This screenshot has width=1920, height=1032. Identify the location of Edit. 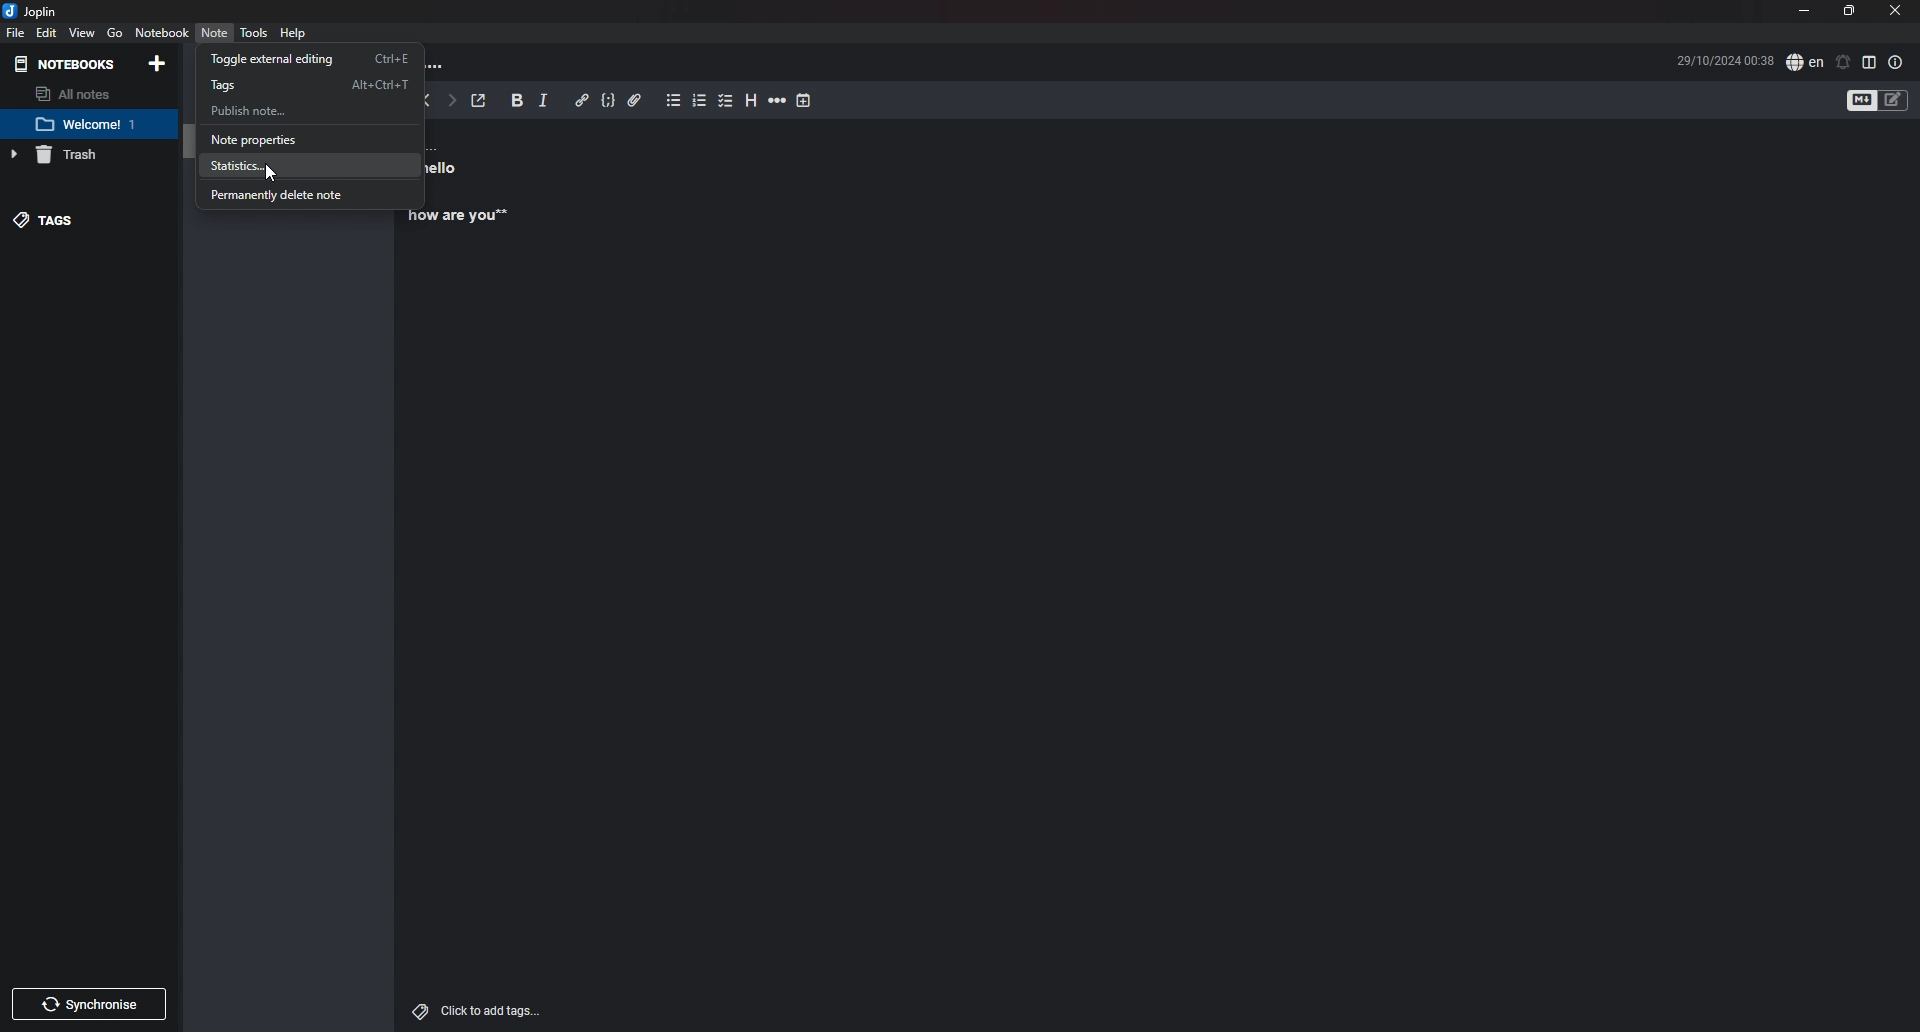
(48, 31).